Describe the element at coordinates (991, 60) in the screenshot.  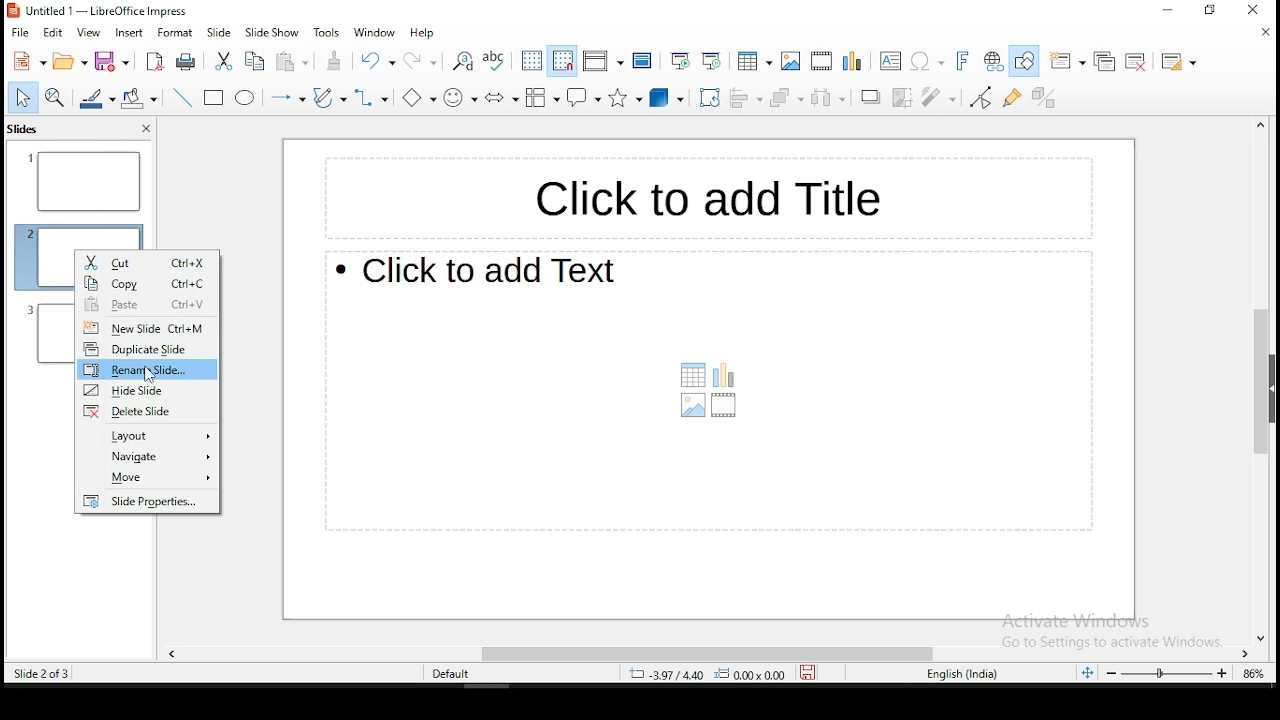
I see `insert hyperlink` at that location.